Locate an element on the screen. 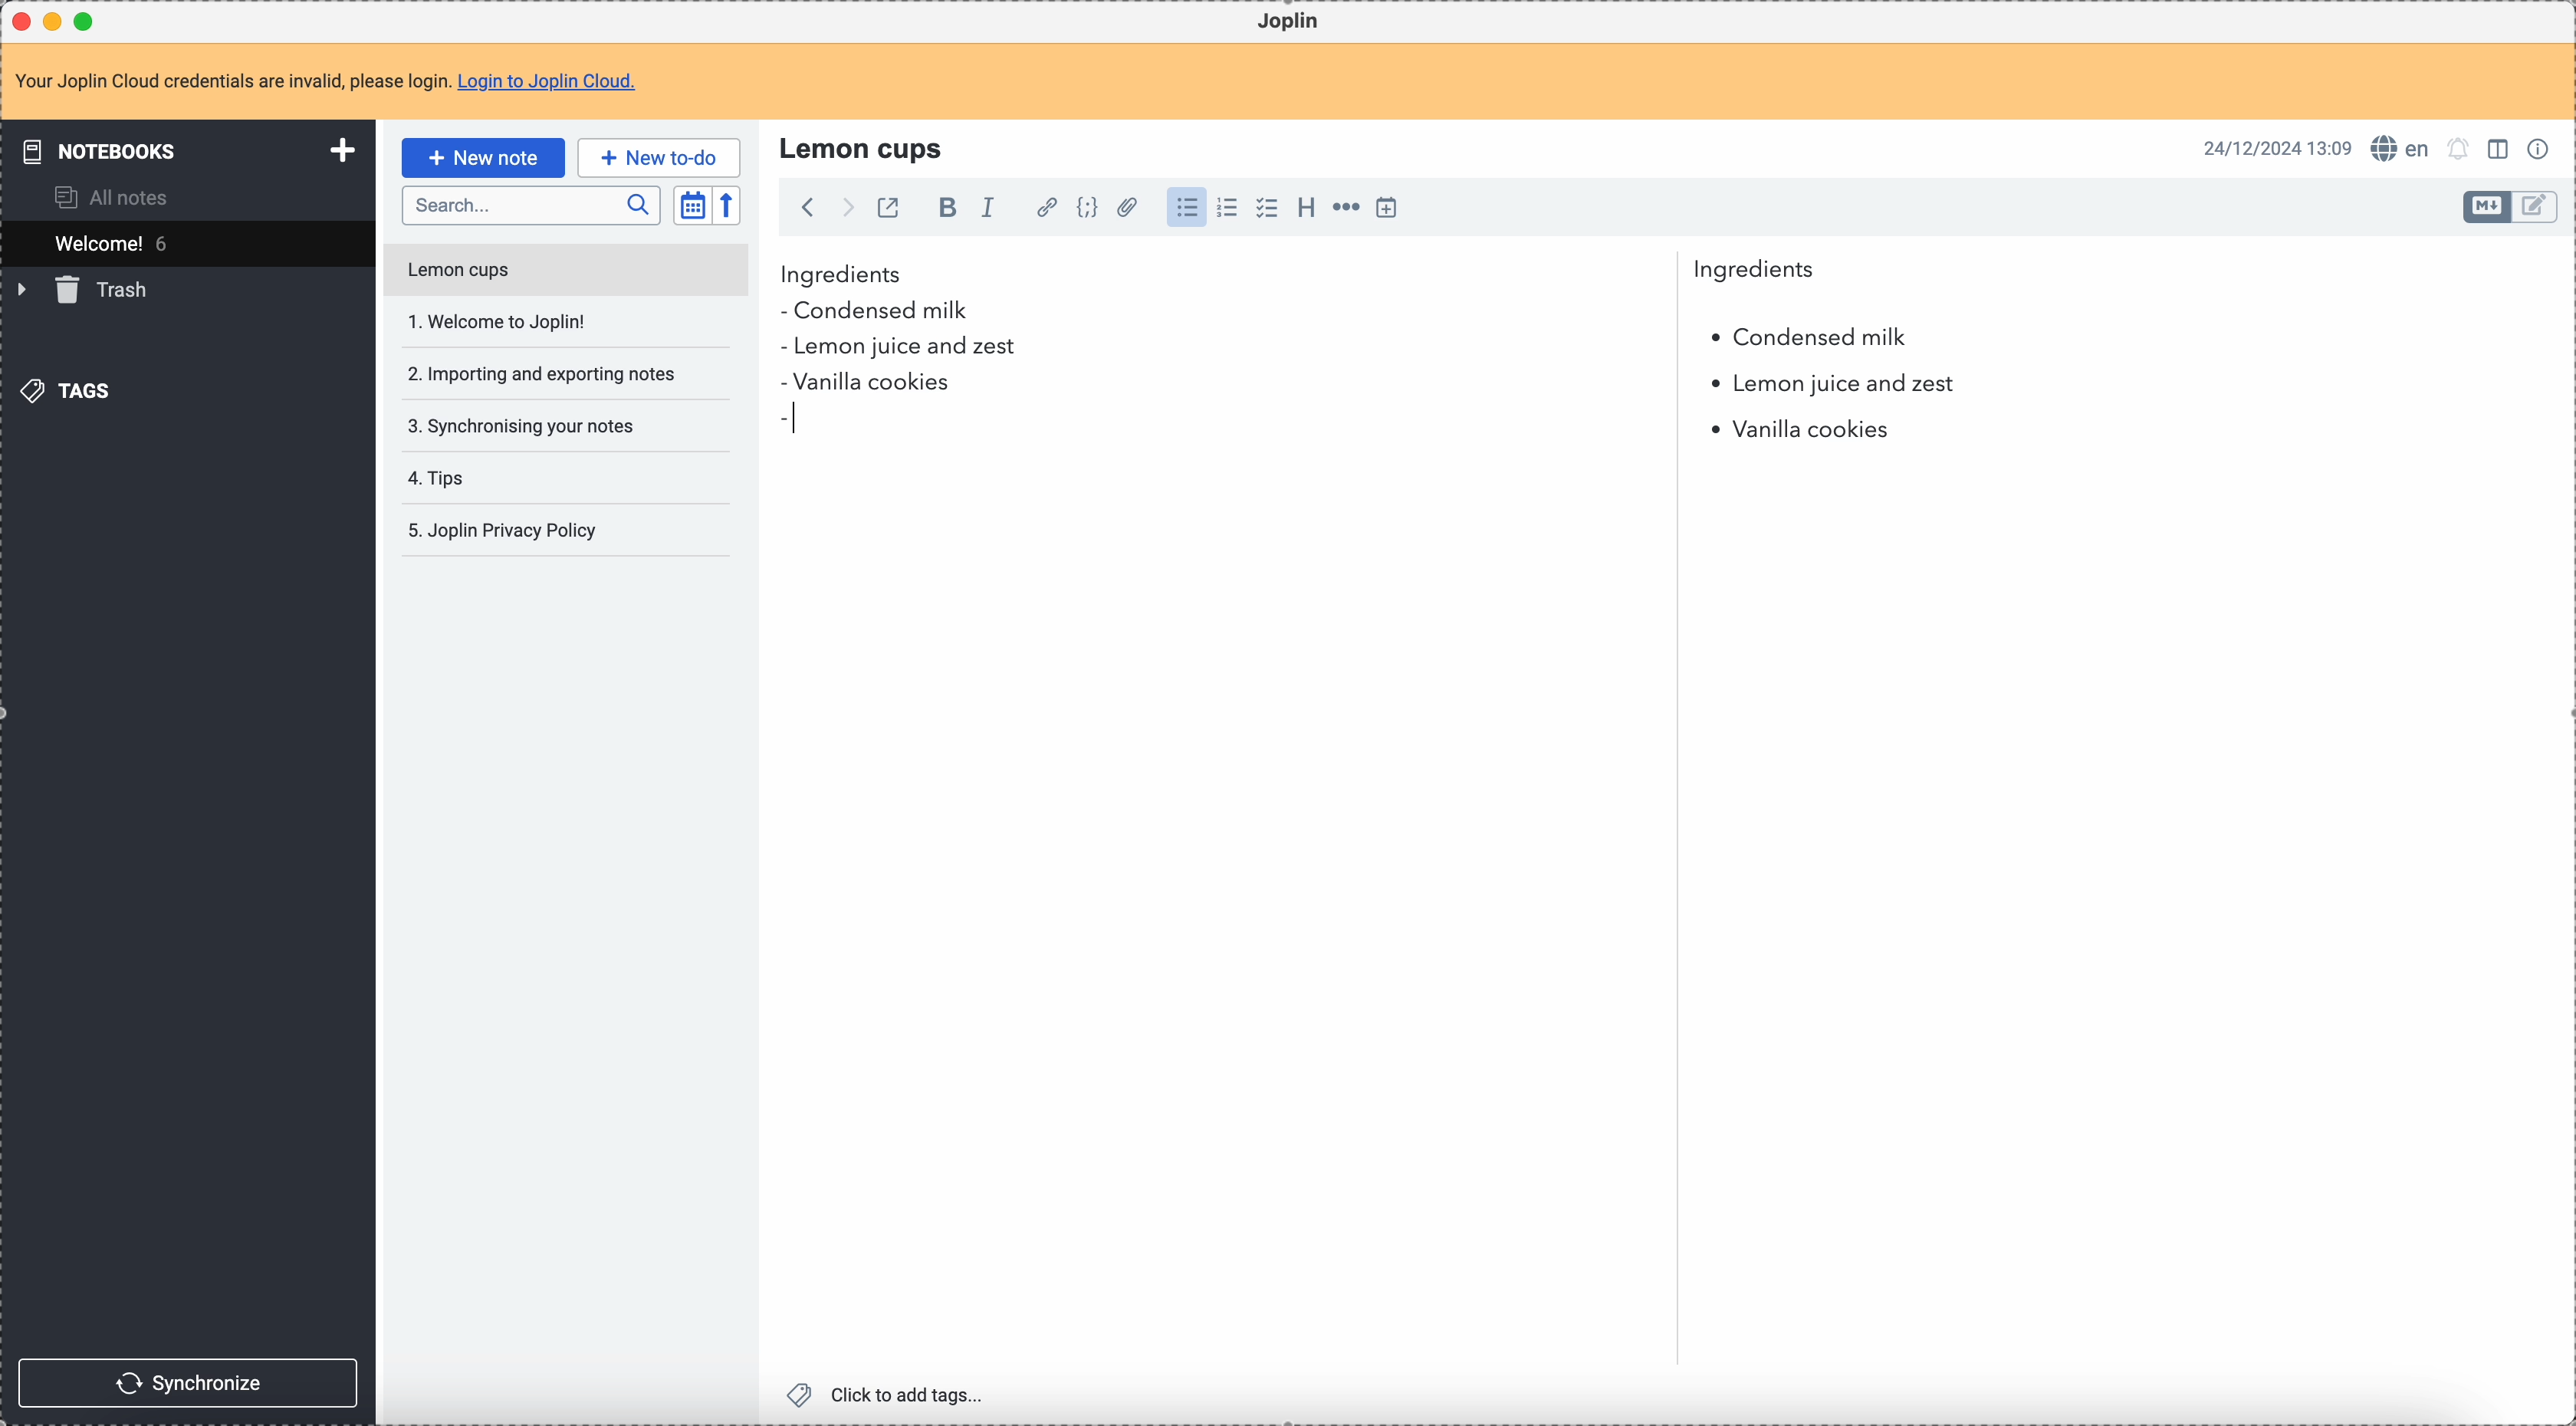 Image resolution: width=2576 pixels, height=1426 pixels. search bar is located at coordinates (530, 206).